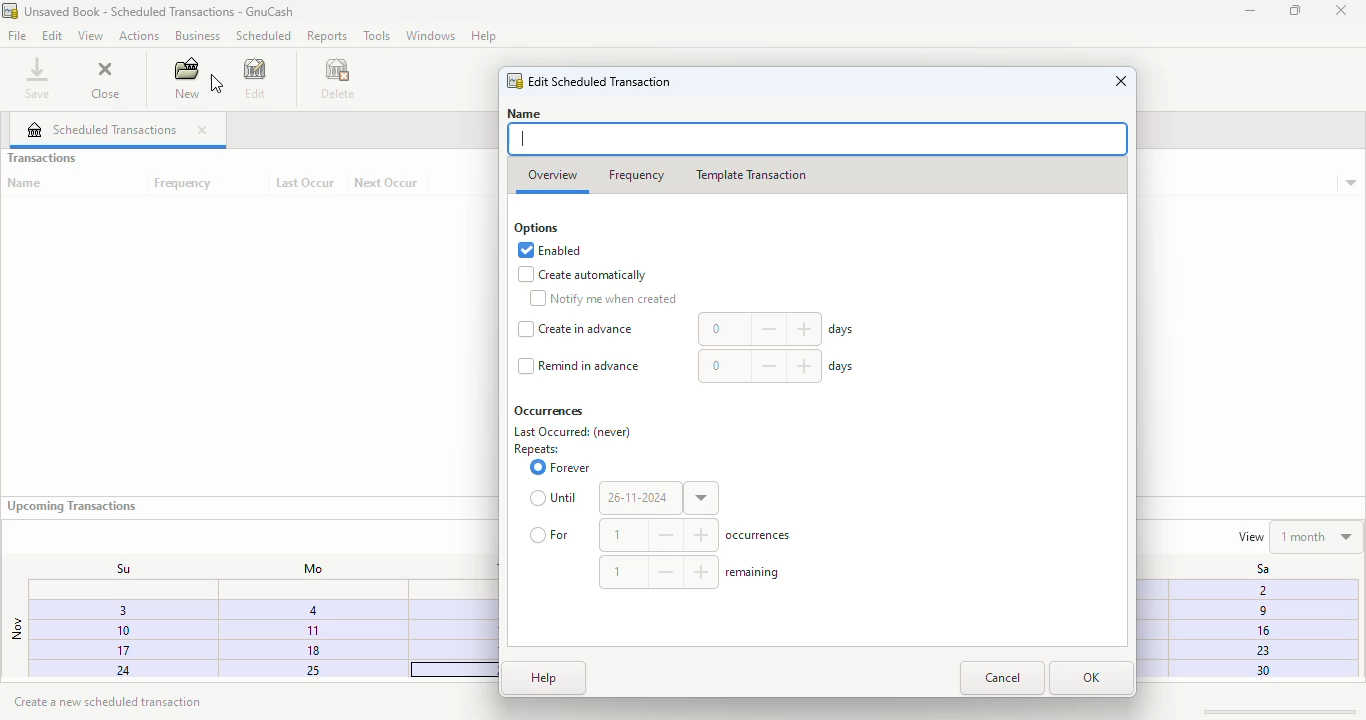  What do you see at coordinates (602, 298) in the screenshot?
I see `notify me when created` at bounding box center [602, 298].